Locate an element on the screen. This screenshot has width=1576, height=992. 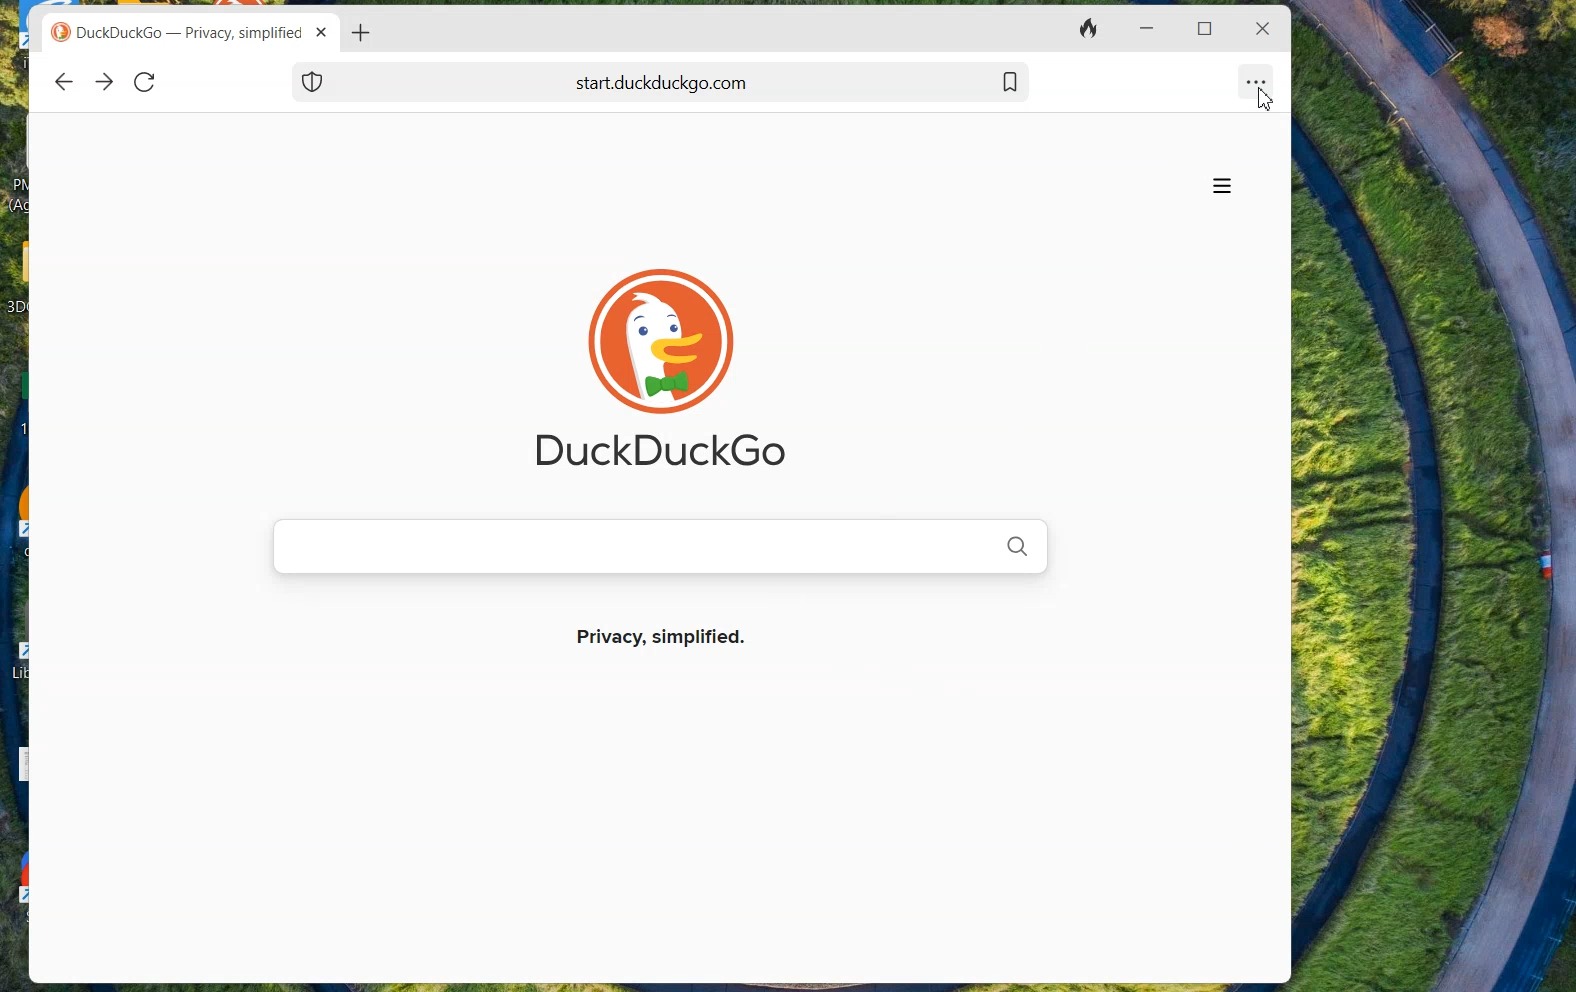
Privacy, simplified. is located at coordinates (662, 634).